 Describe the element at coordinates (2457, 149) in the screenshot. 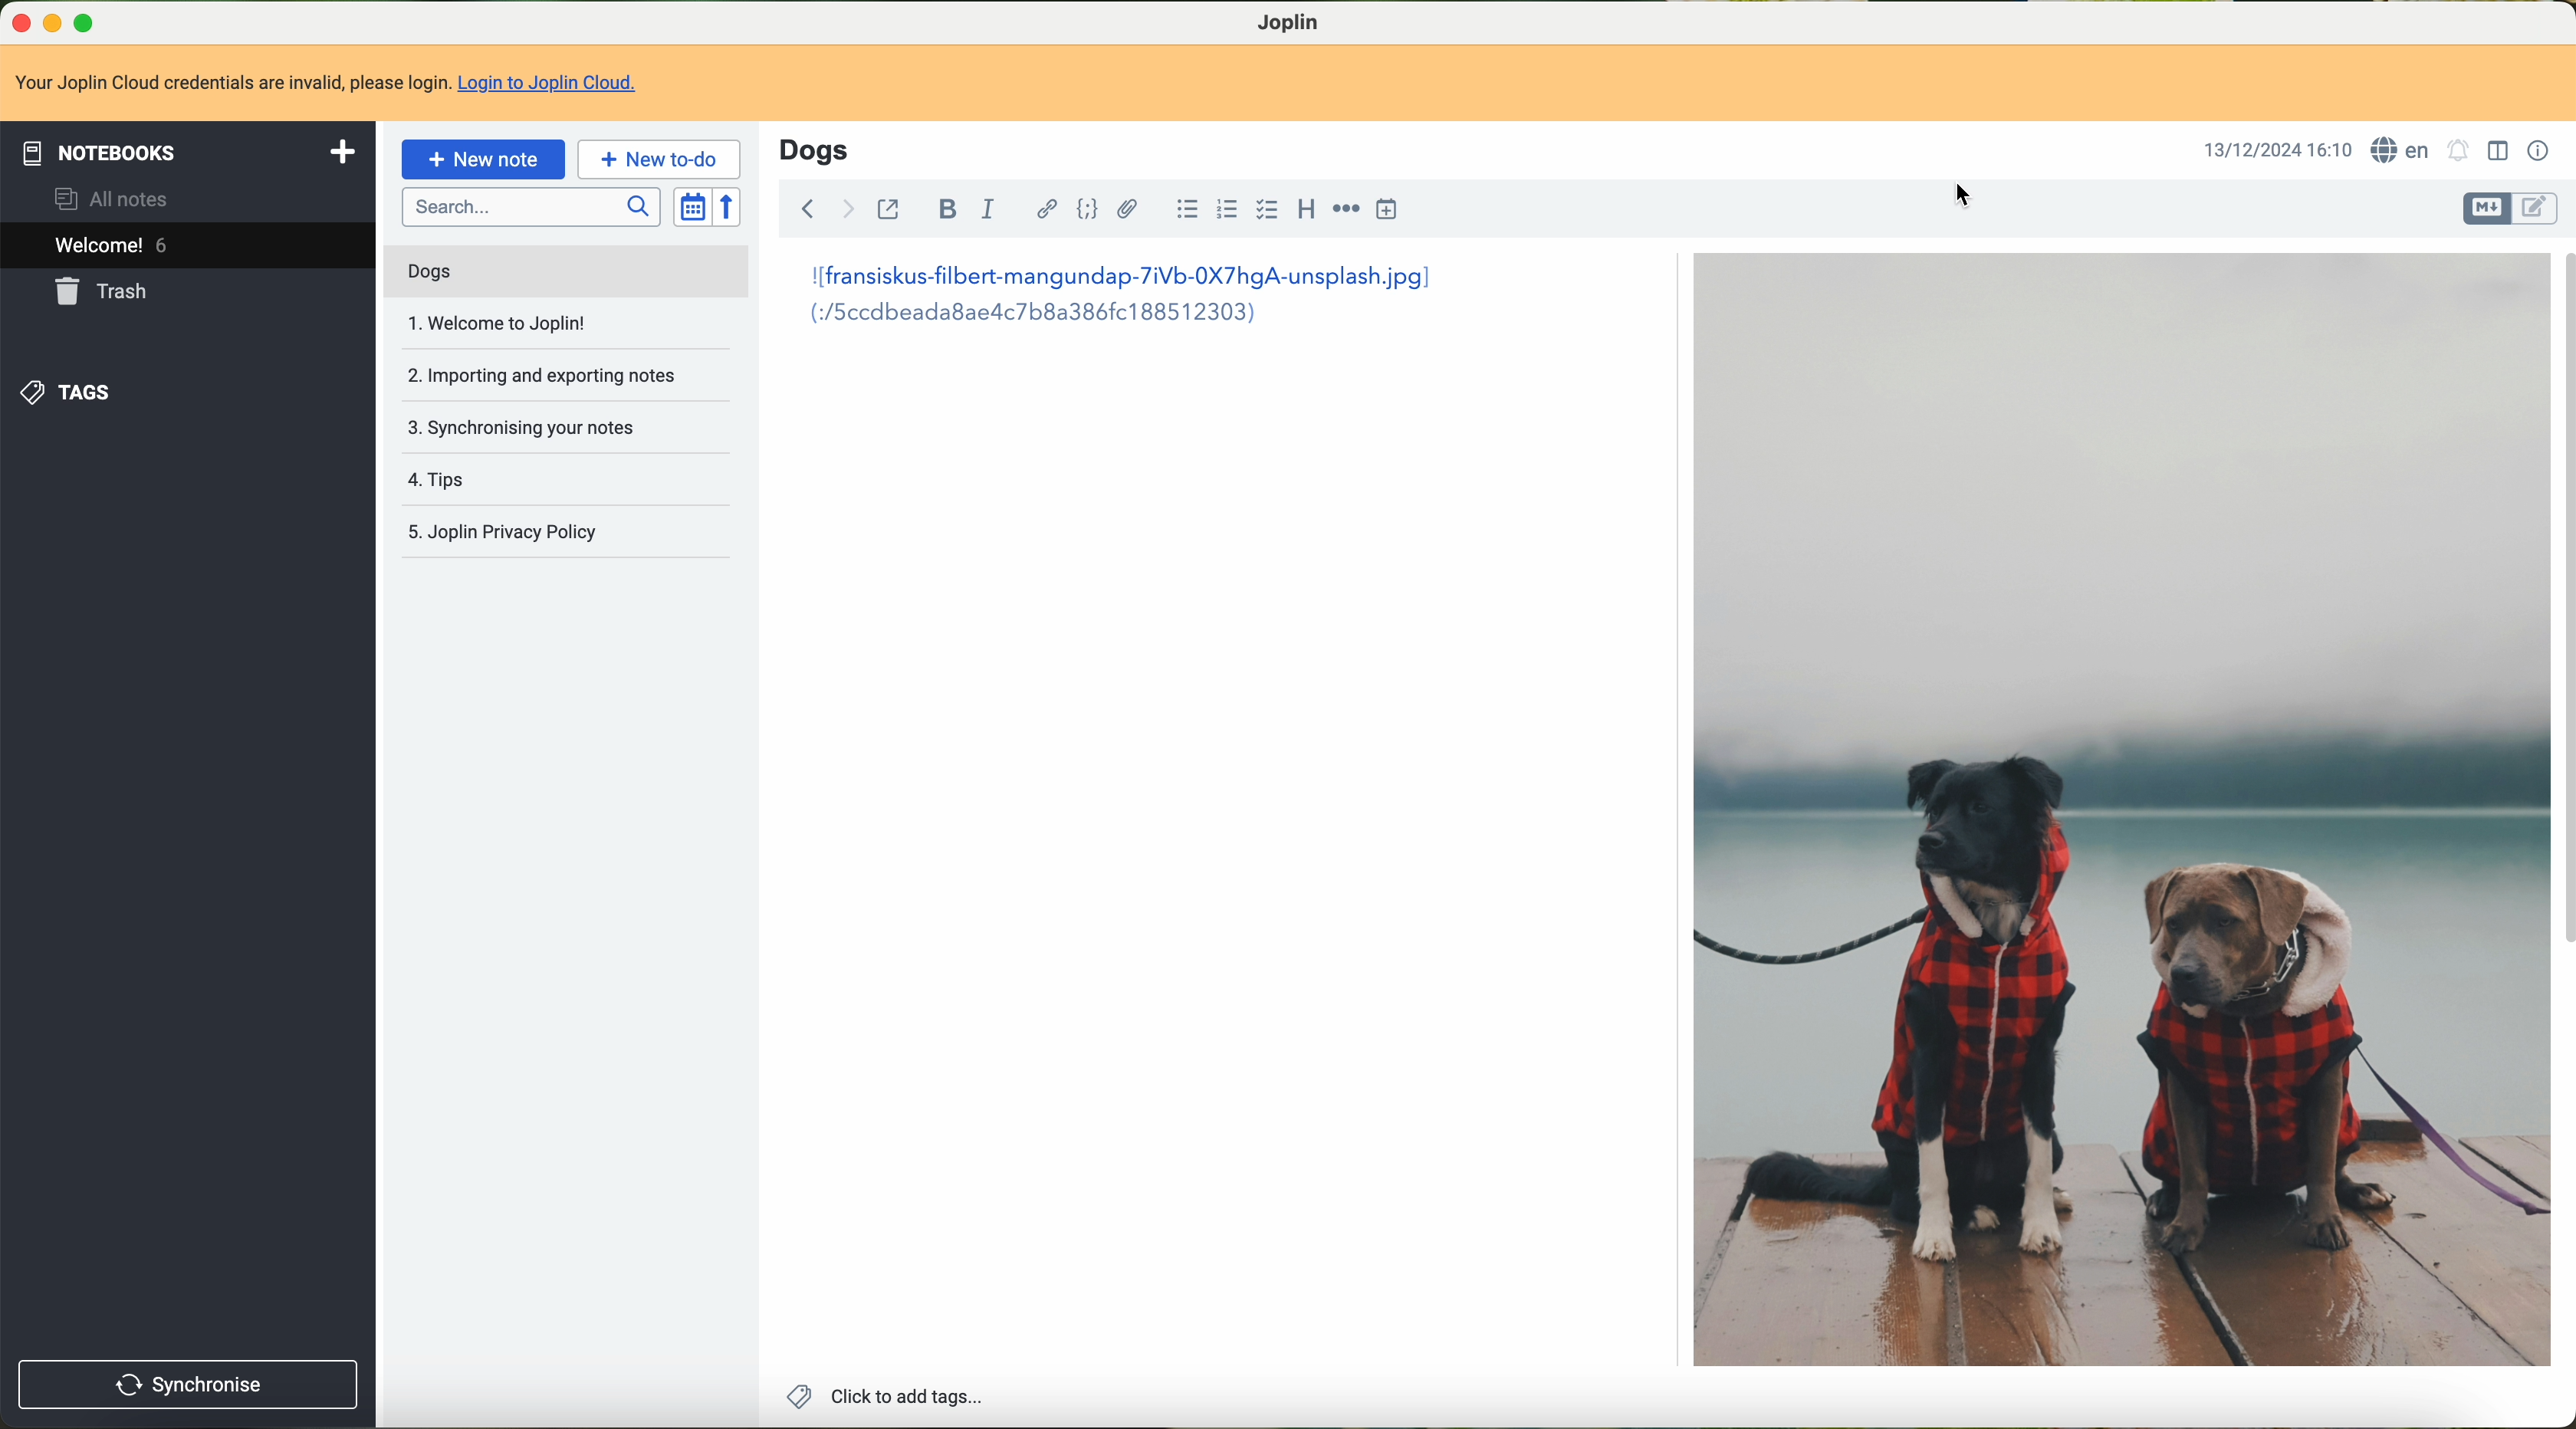

I see `set alarm` at that location.